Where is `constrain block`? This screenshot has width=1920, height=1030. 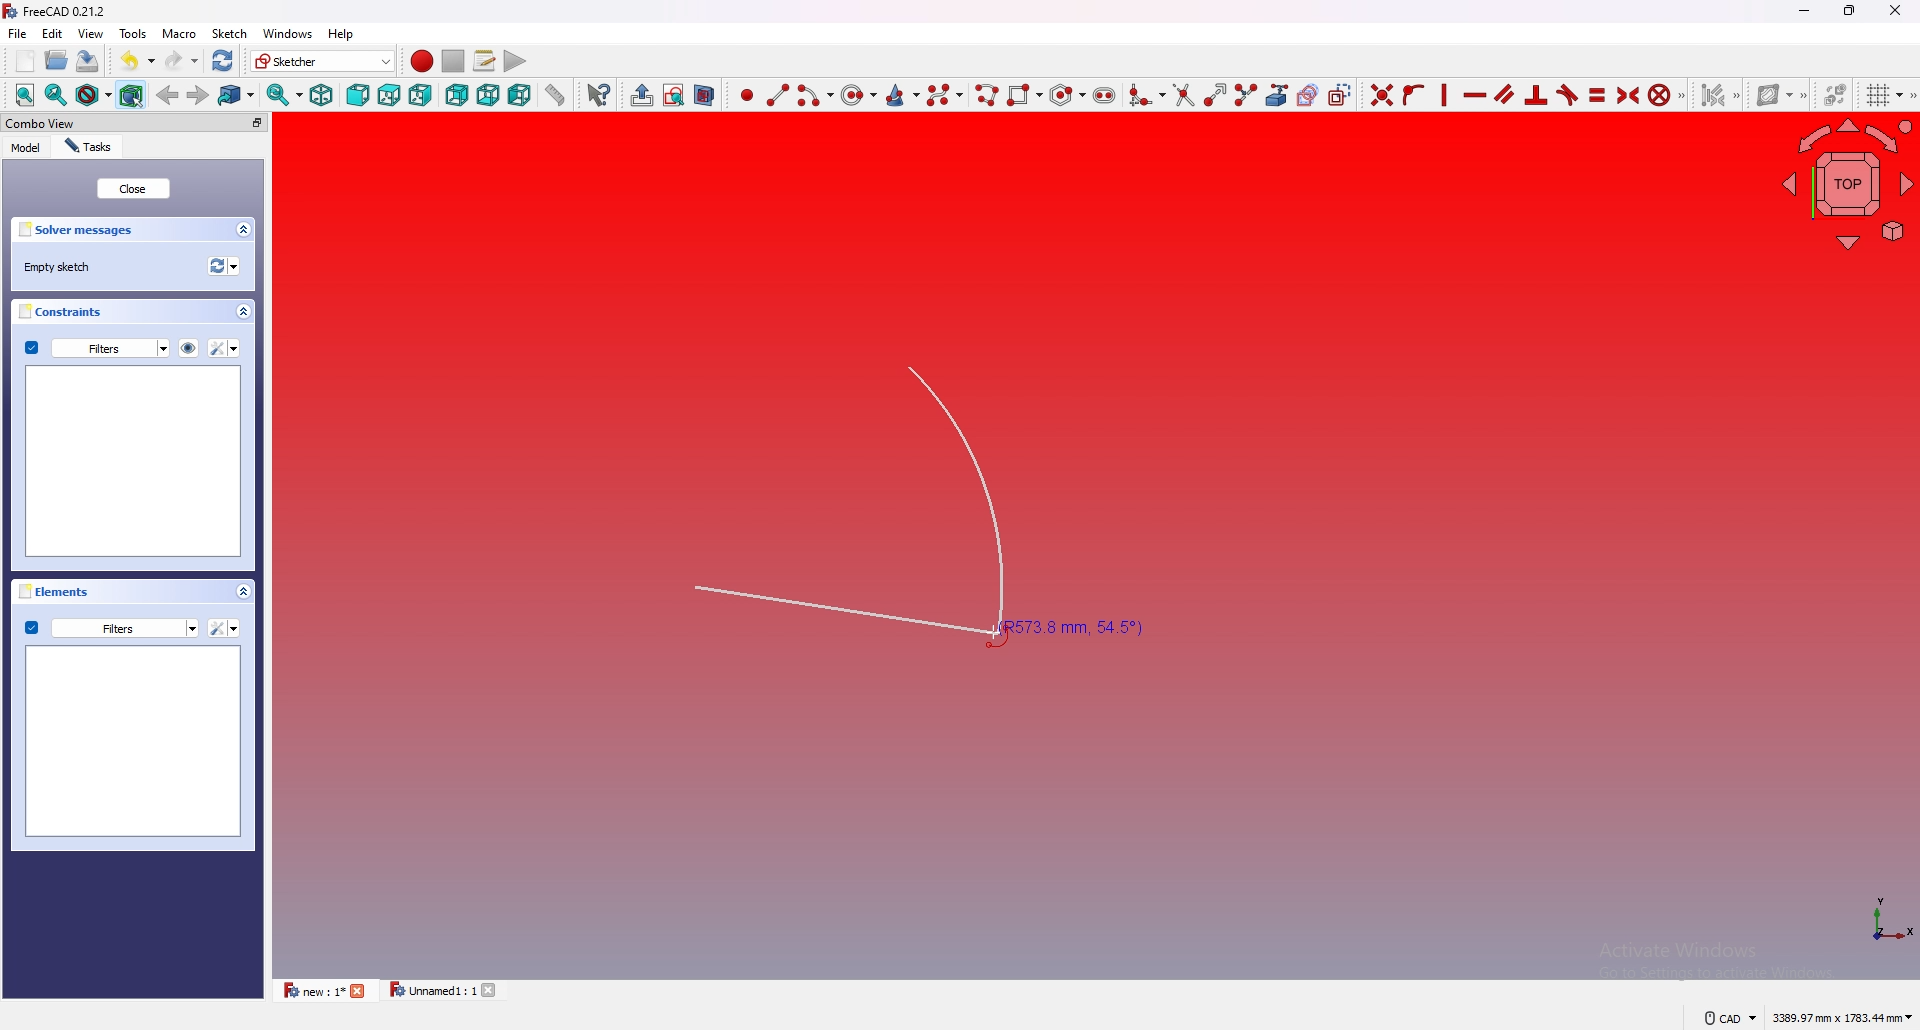 constrain block is located at coordinates (1669, 93).